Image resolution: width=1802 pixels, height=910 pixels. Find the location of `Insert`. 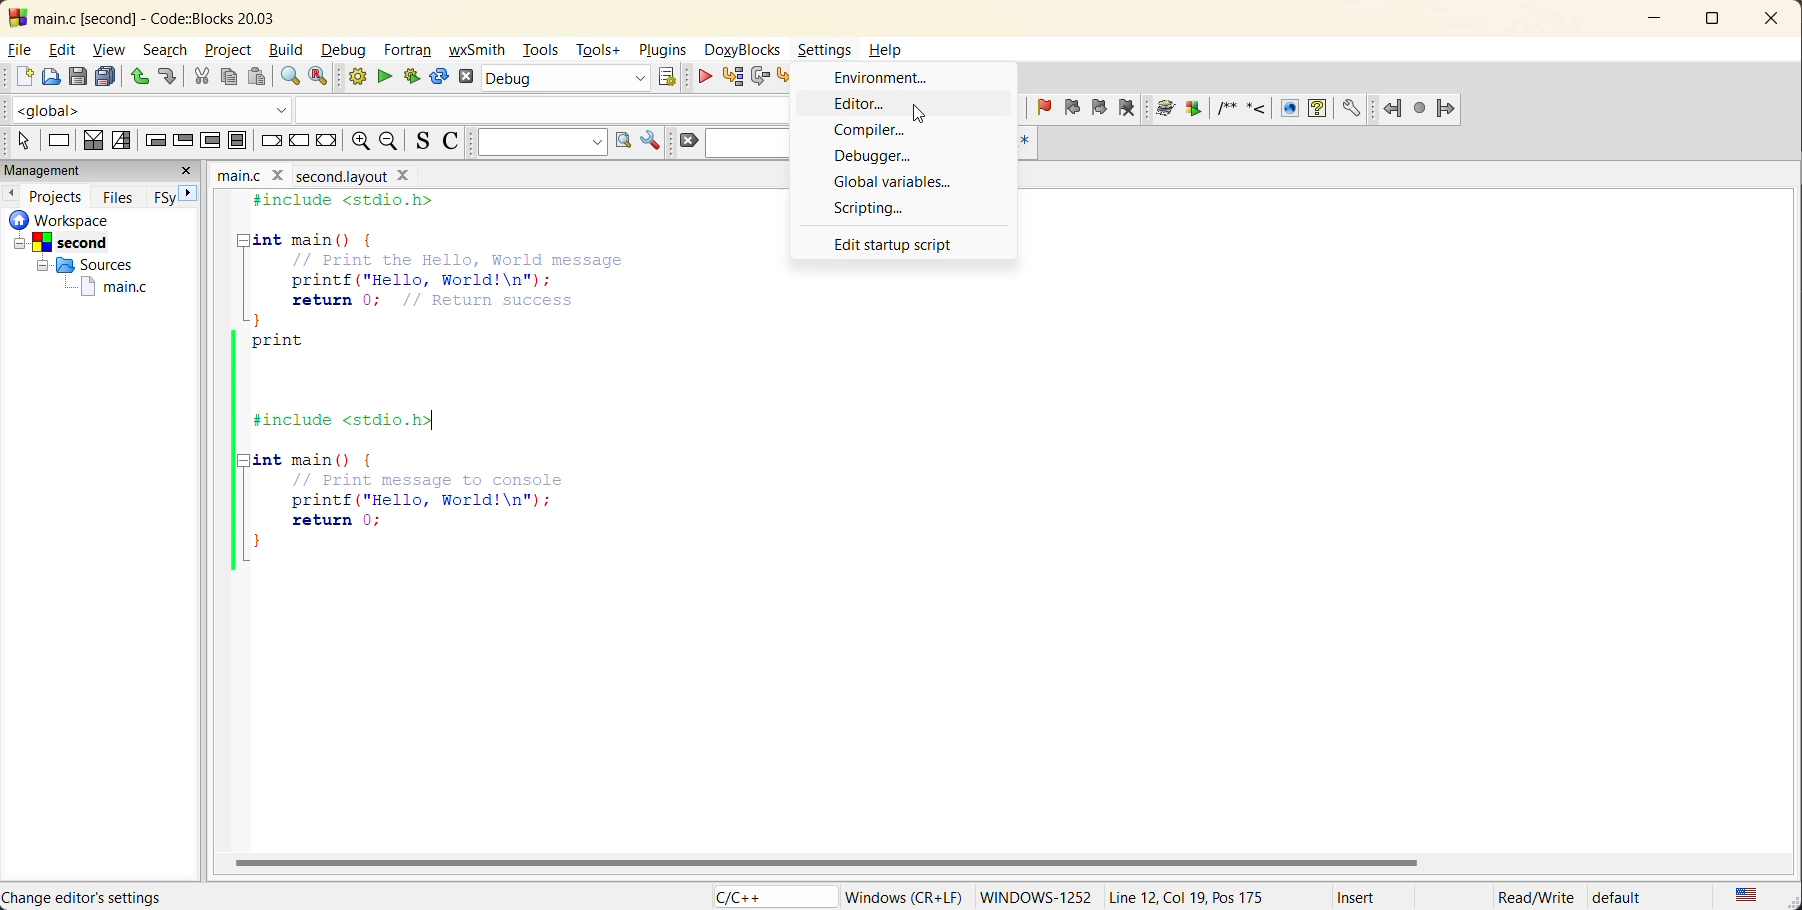

Insert is located at coordinates (1369, 894).